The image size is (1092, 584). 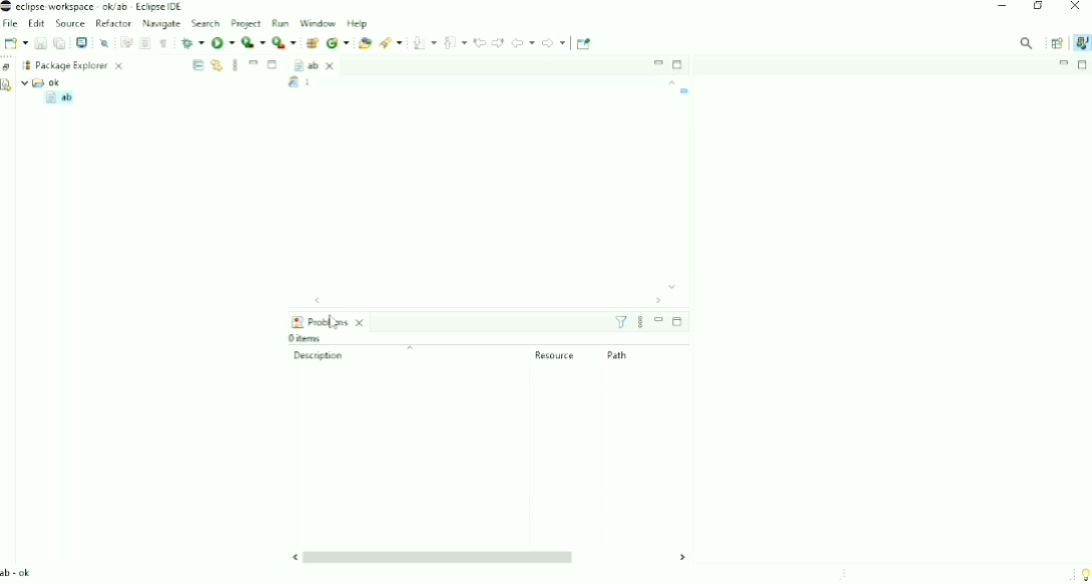 What do you see at coordinates (375, 354) in the screenshot?
I see `Description` at bounding box center [375, 354].